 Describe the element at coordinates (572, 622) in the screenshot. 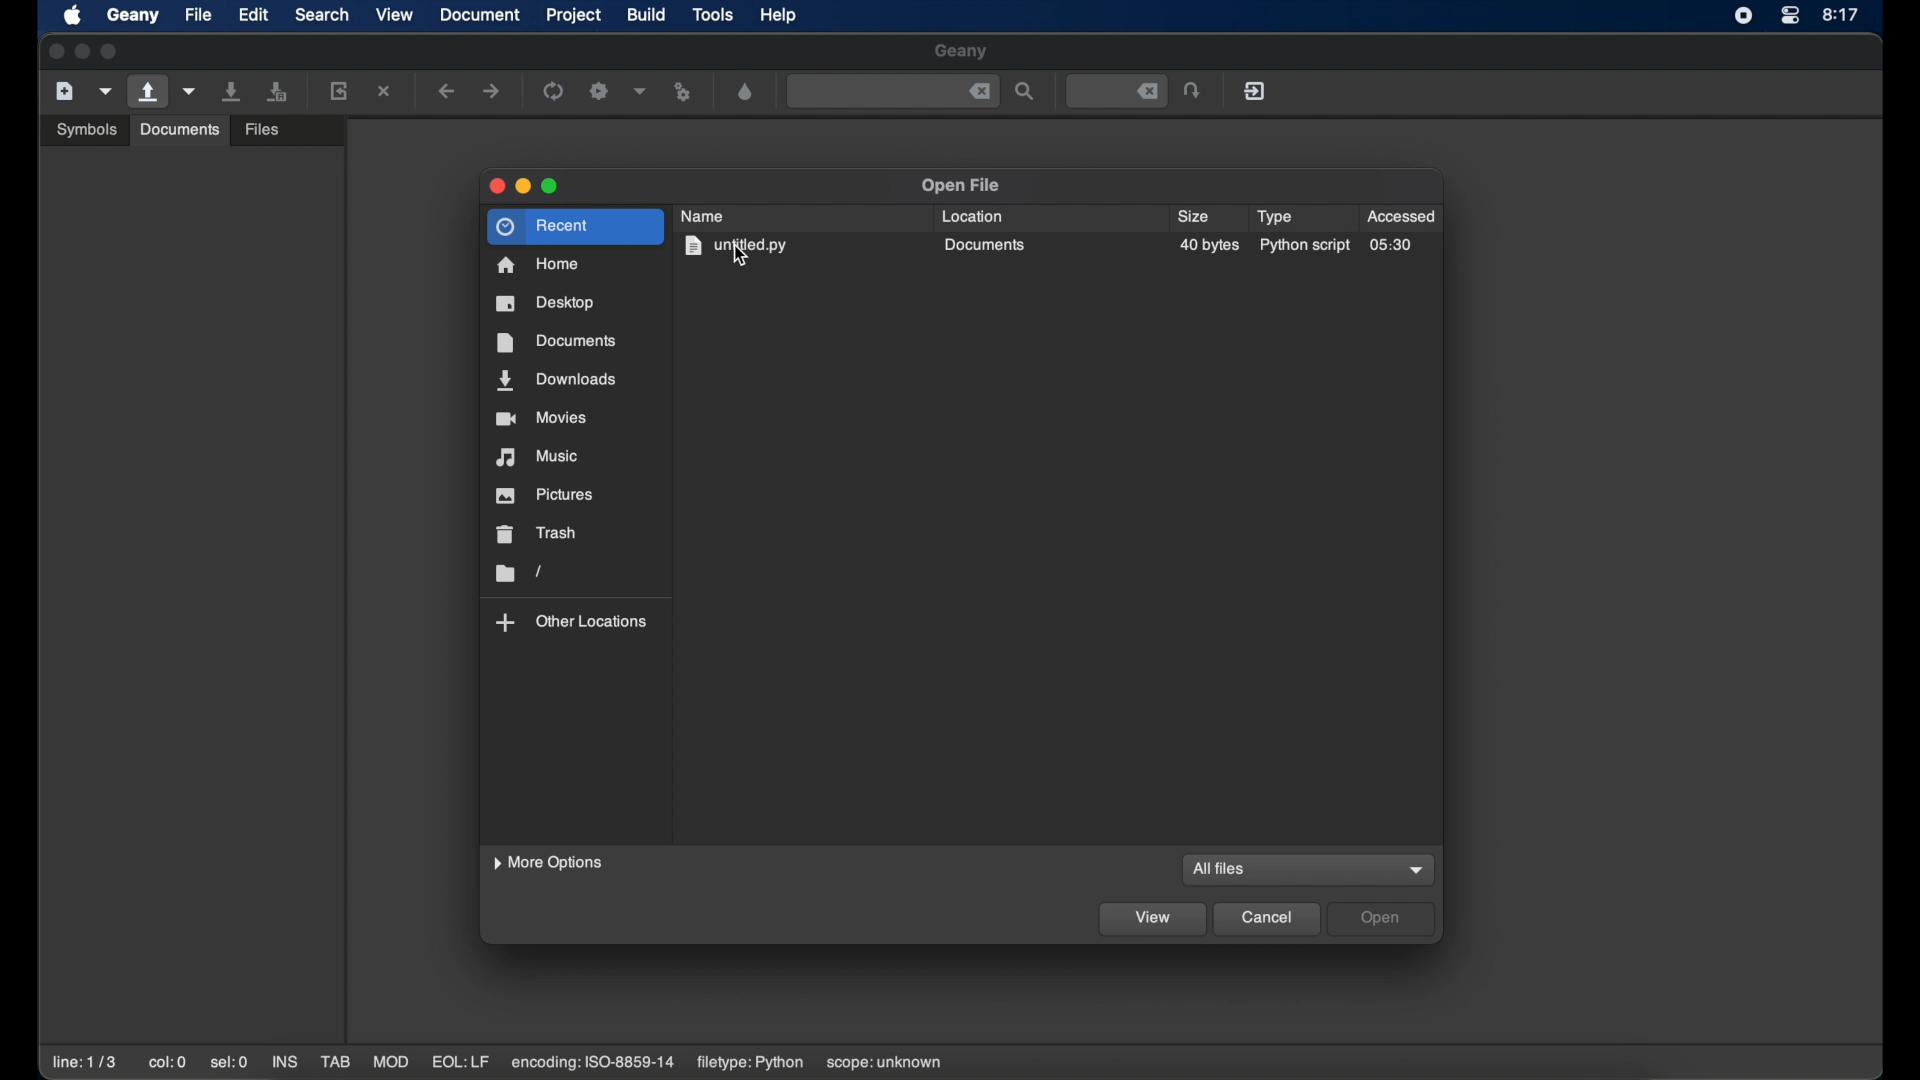

I see `other locations` at that location.